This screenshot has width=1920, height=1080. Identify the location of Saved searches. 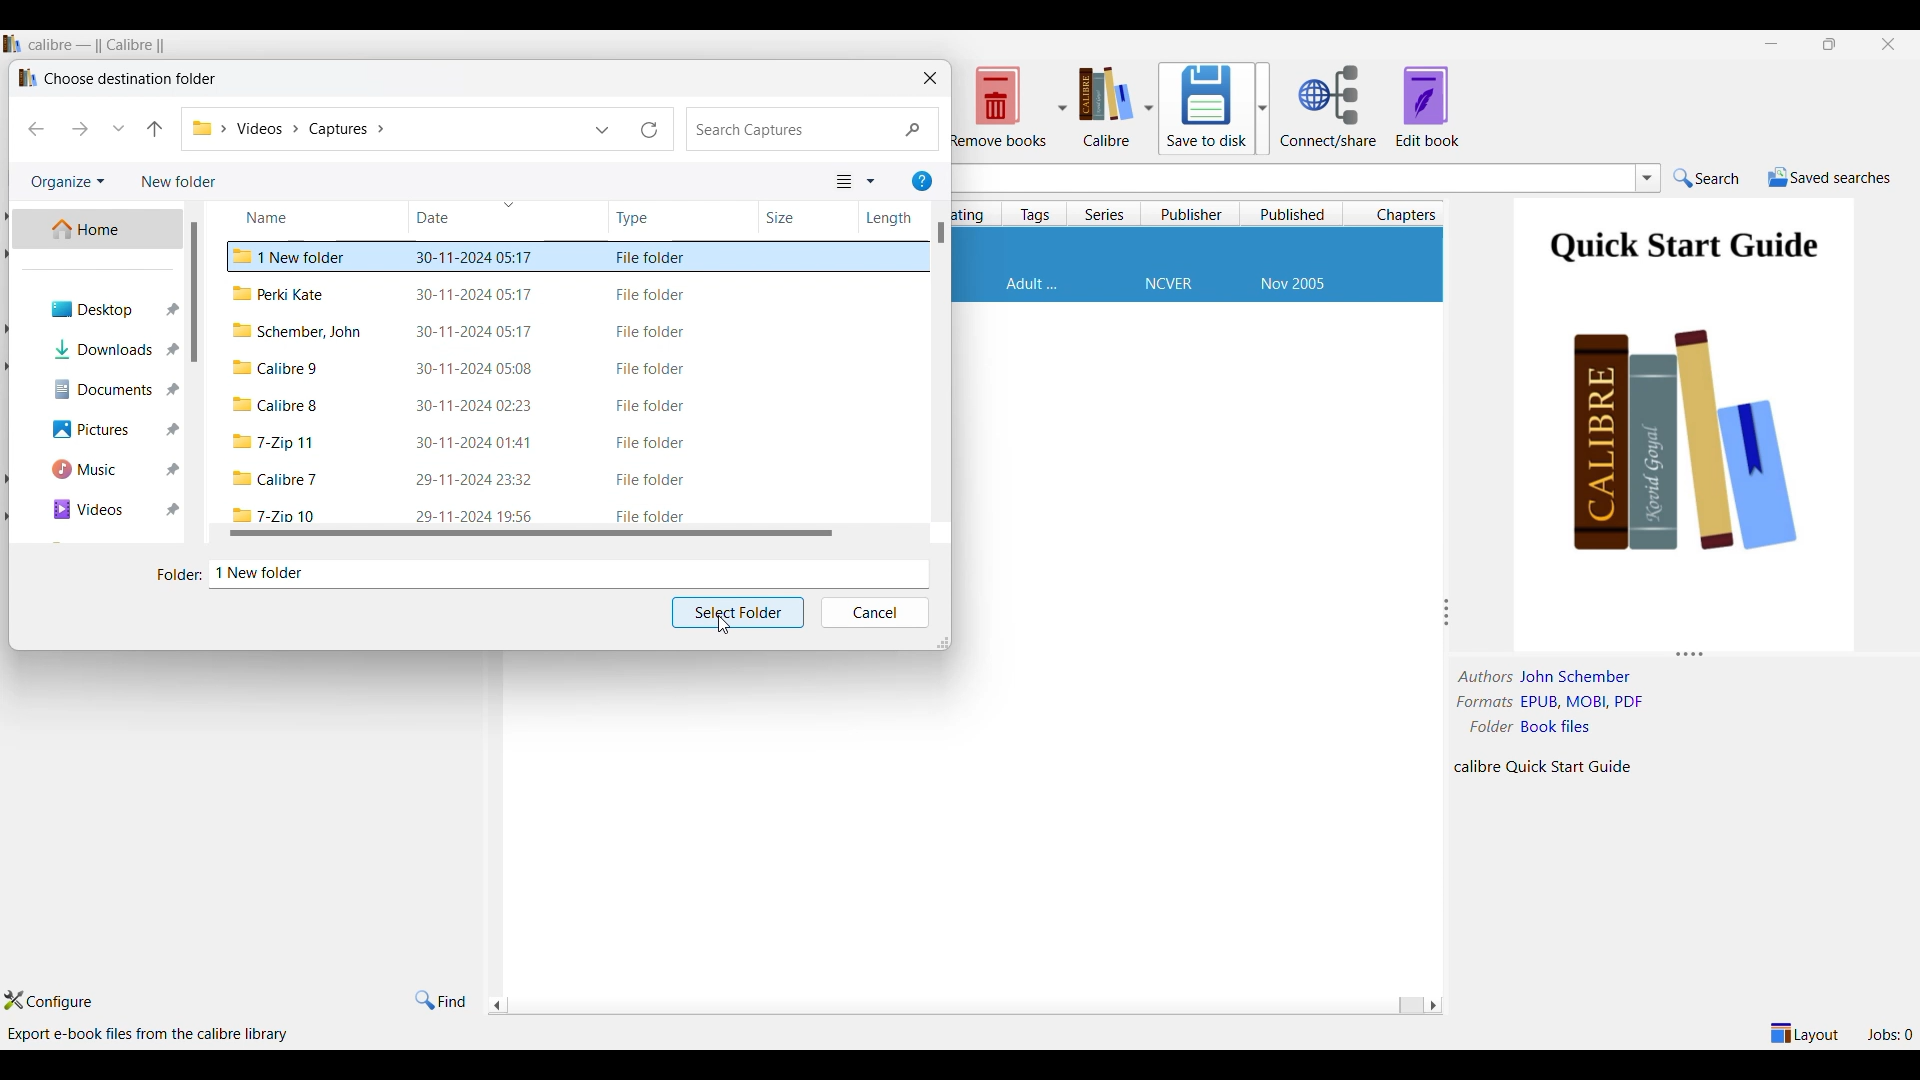
(1830, 177).